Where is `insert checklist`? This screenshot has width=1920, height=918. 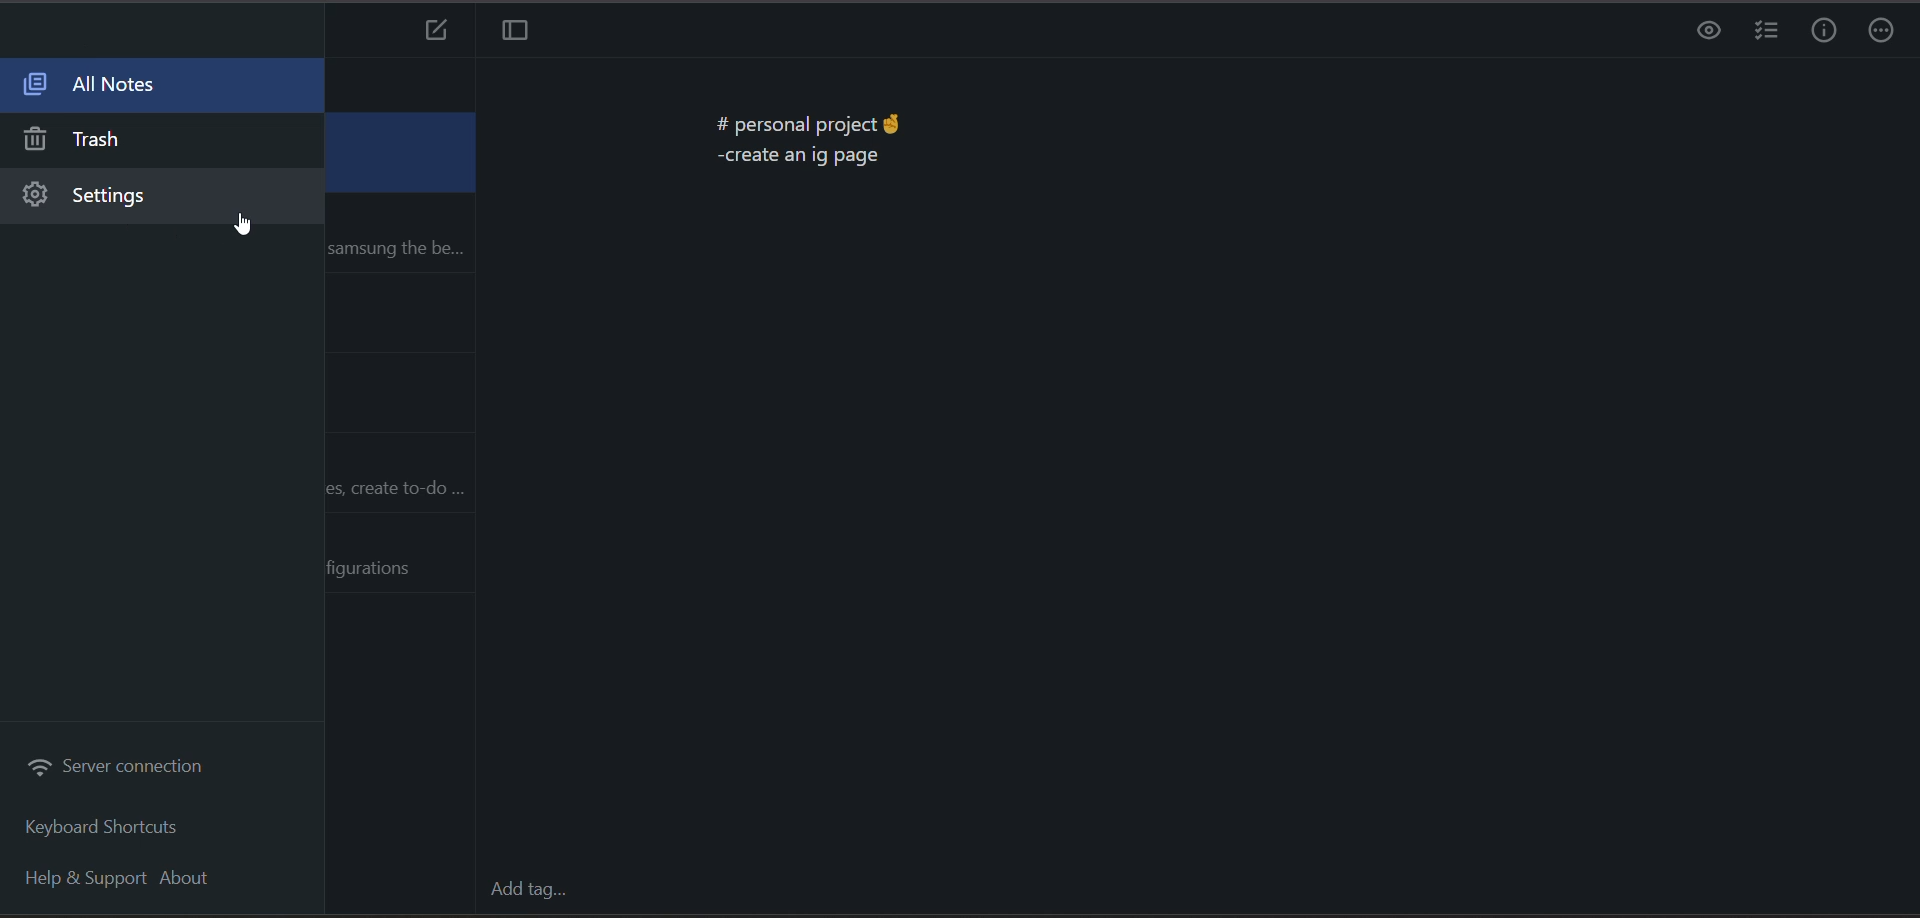
insert checklist is located at coordinates (1767, 32).